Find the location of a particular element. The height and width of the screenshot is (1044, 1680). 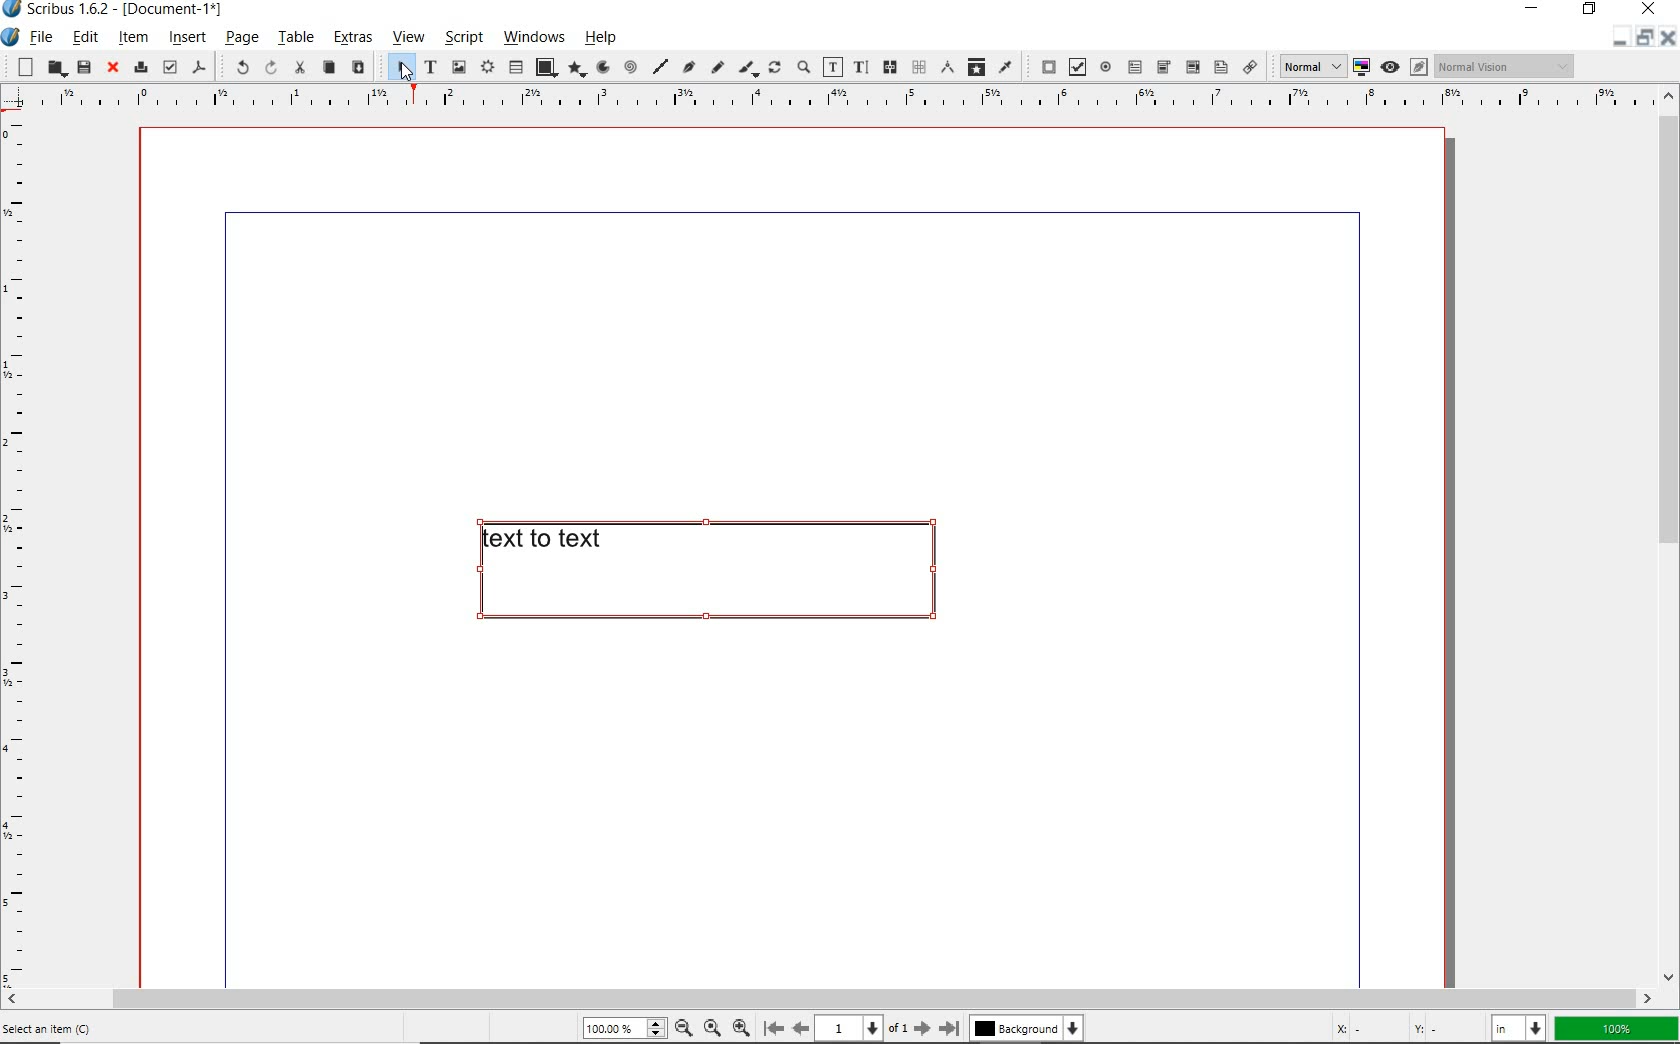

Preview mode is located at coordinates (1389, 66).